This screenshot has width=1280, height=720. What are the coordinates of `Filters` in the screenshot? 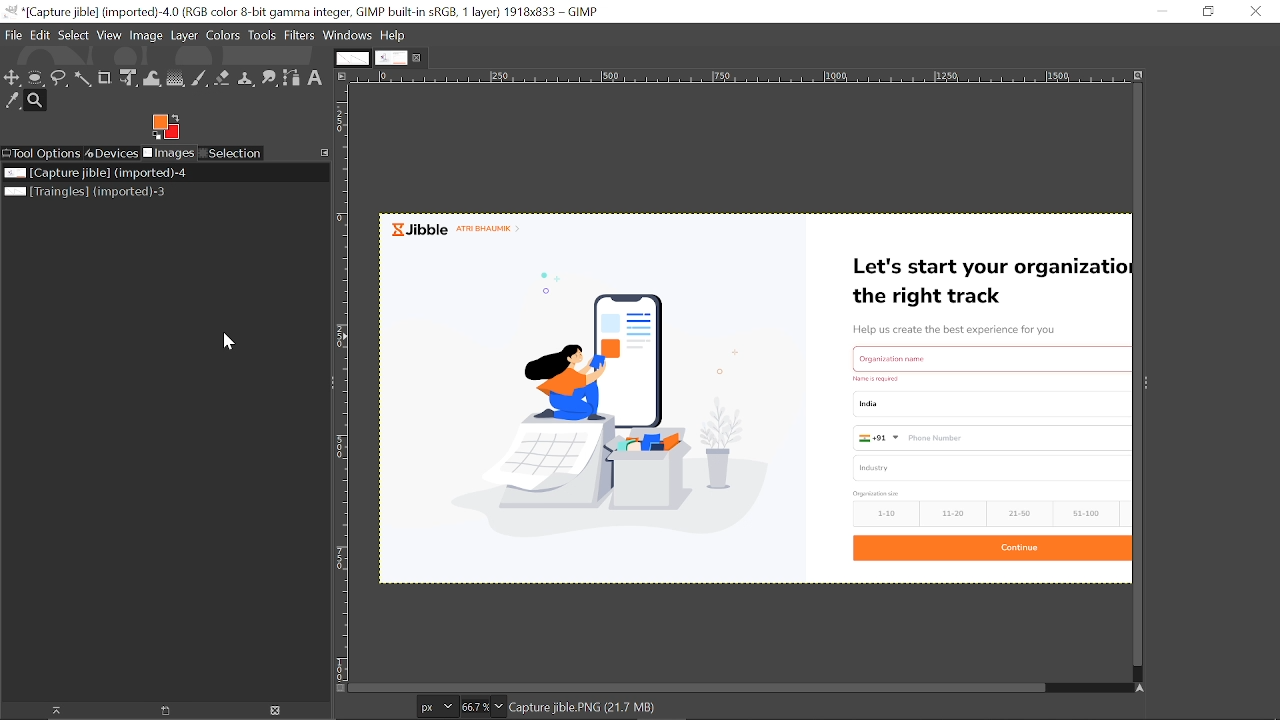 It's located at (299, 37).